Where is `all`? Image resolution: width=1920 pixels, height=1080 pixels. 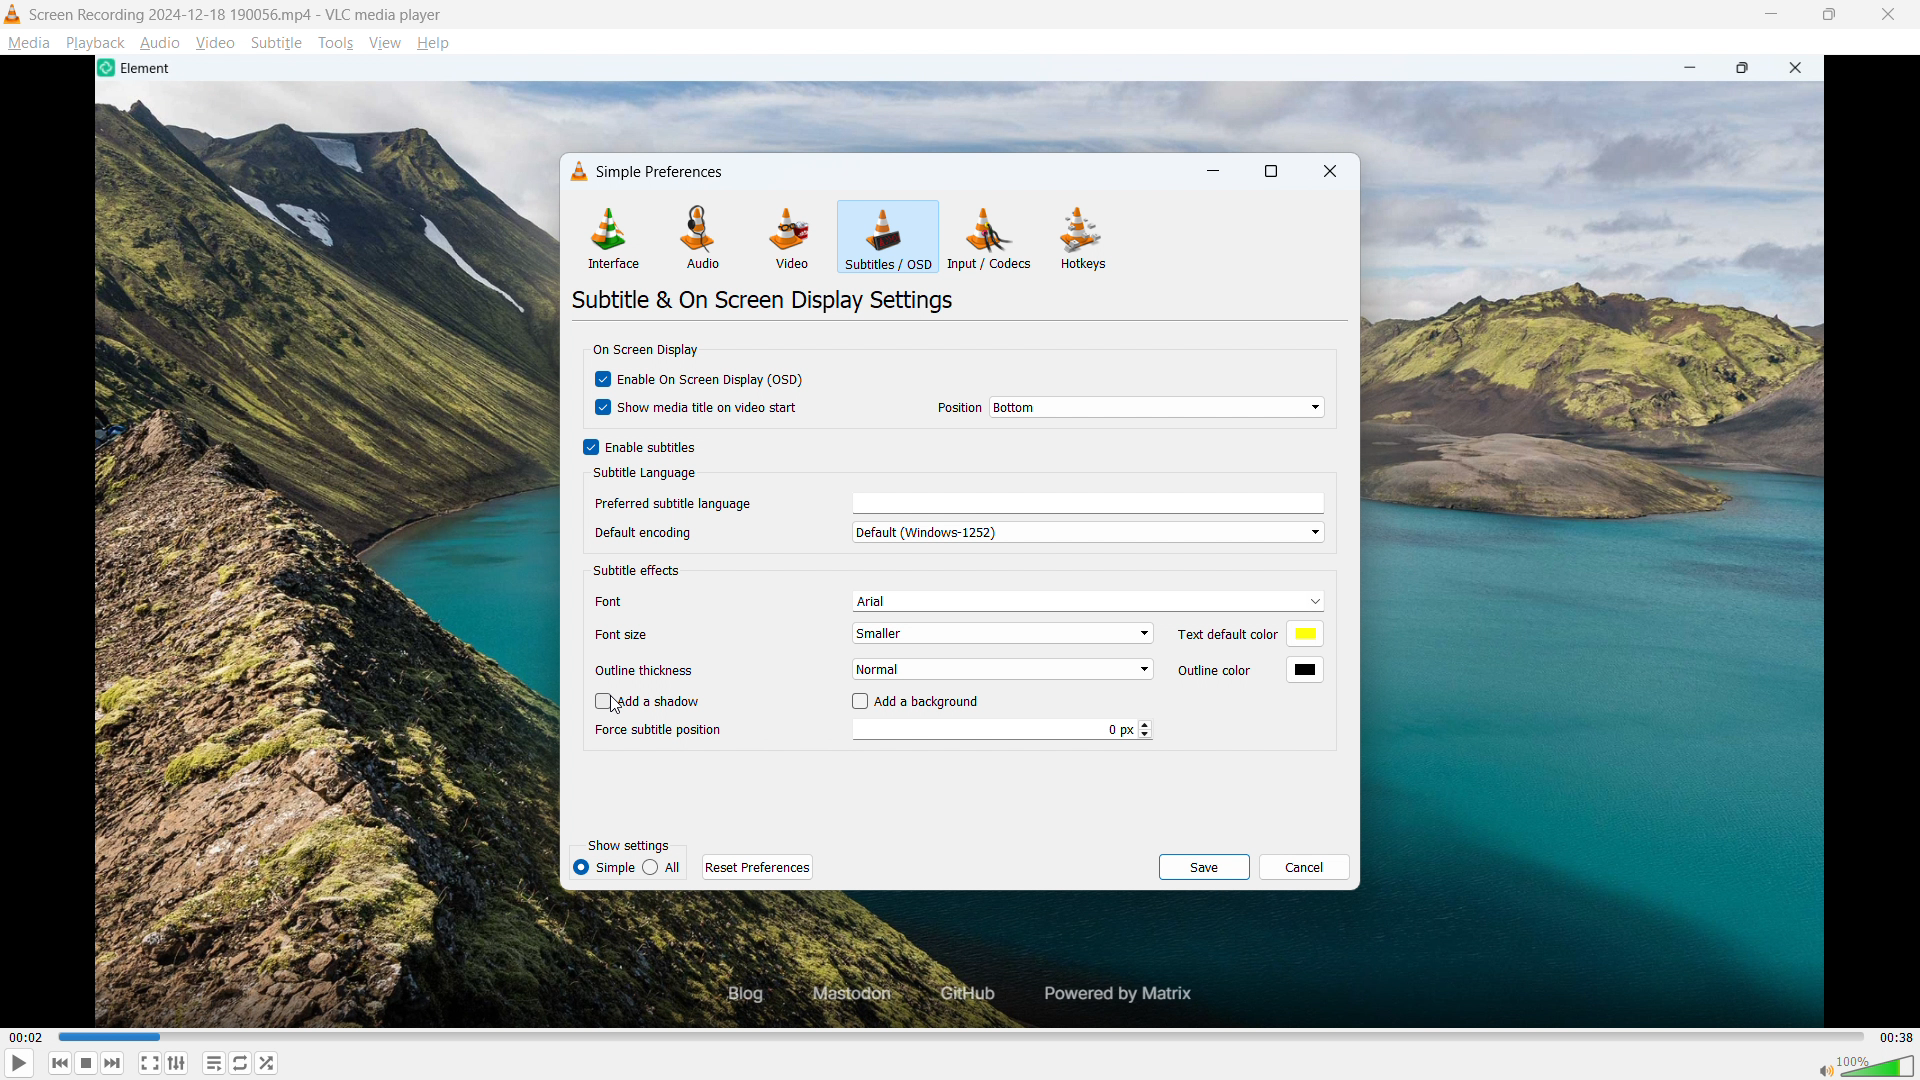 all is located at coordinates (664, 866).